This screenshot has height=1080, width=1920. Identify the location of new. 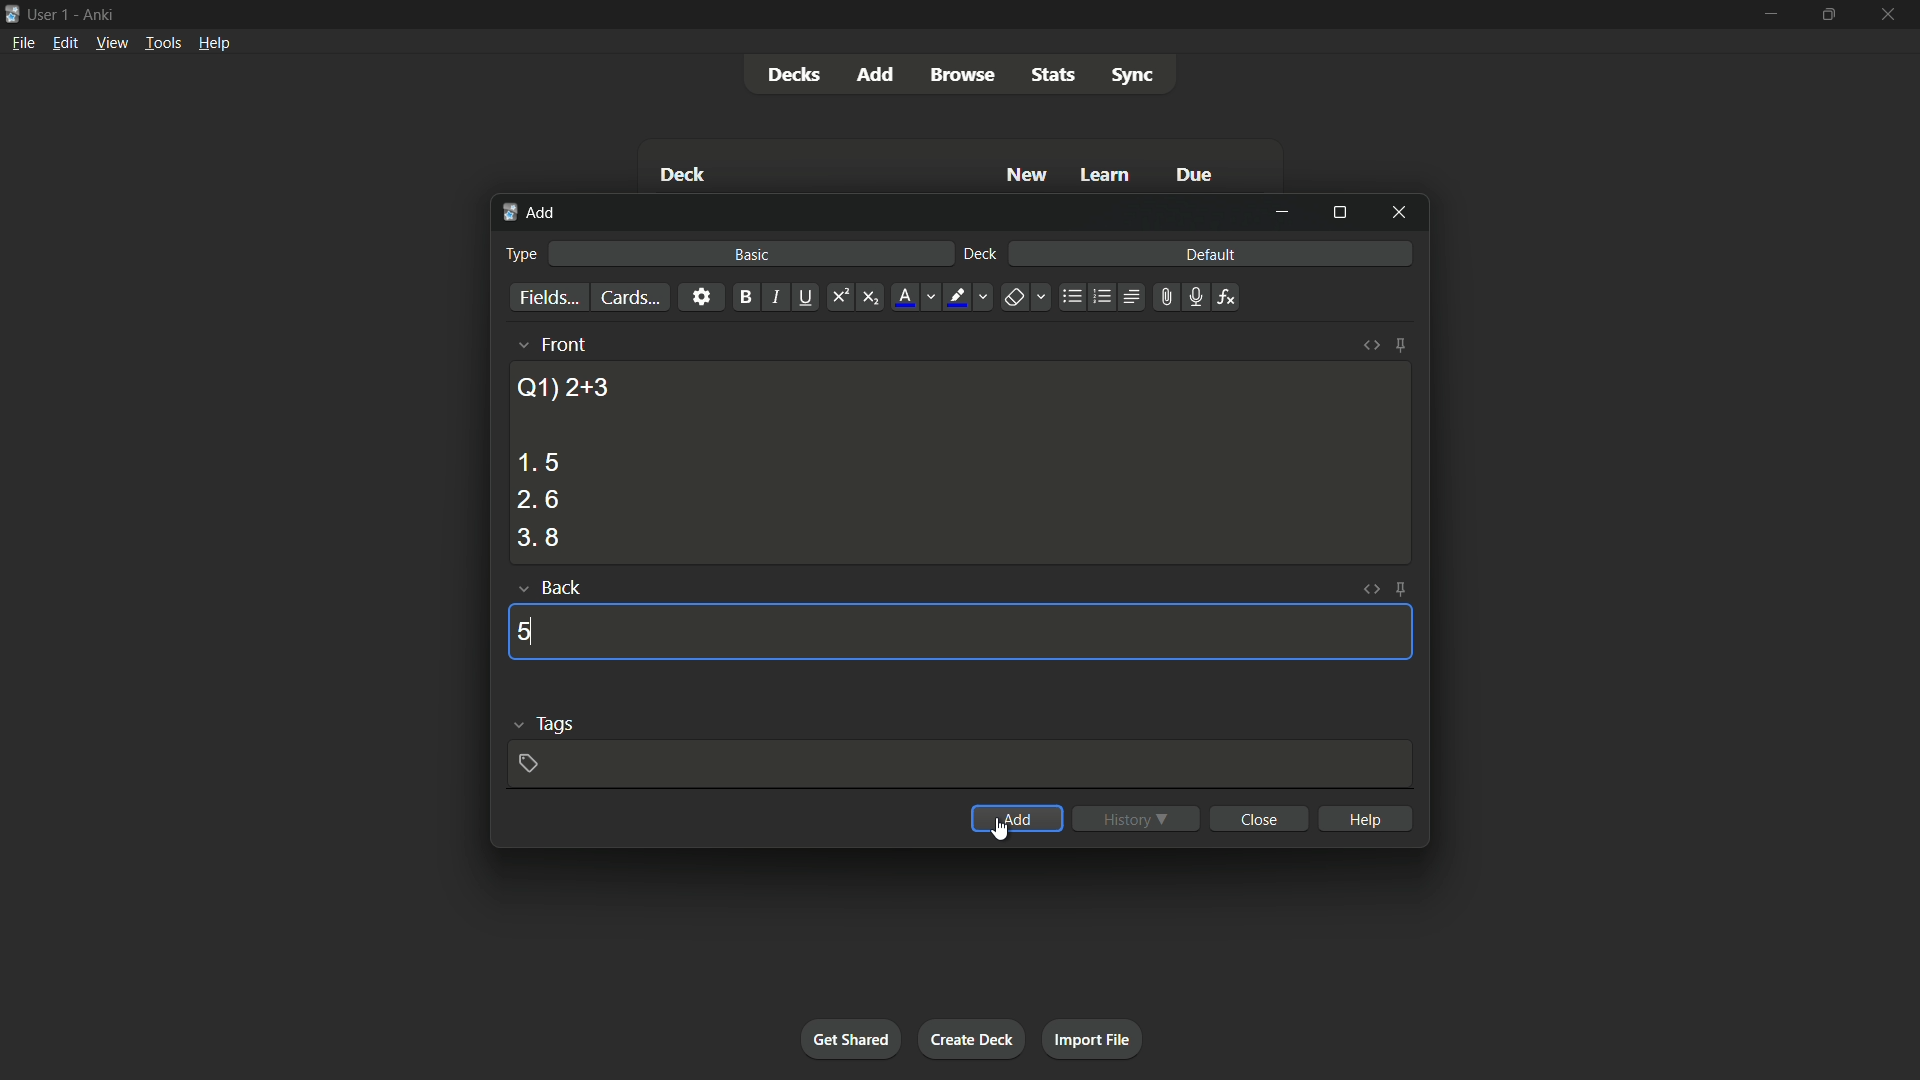
(1028, 174).